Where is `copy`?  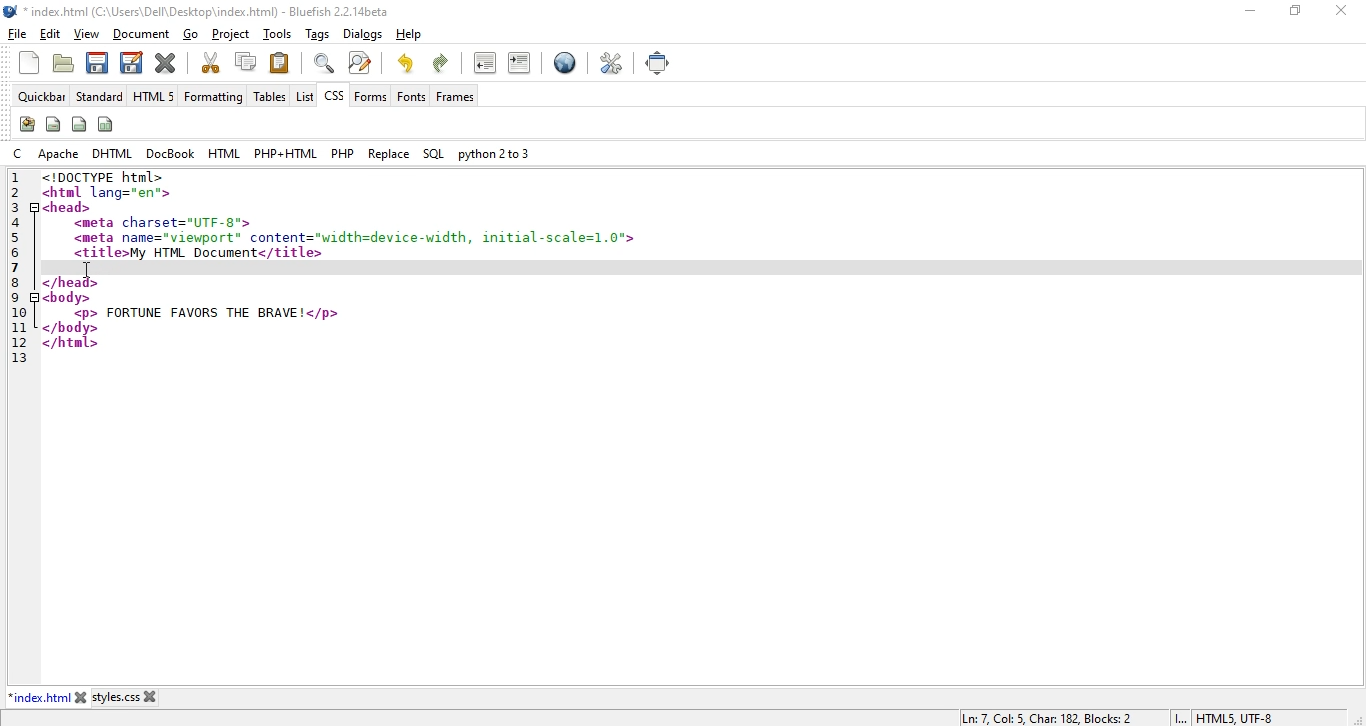
copy is located at coordinates (246, 61).